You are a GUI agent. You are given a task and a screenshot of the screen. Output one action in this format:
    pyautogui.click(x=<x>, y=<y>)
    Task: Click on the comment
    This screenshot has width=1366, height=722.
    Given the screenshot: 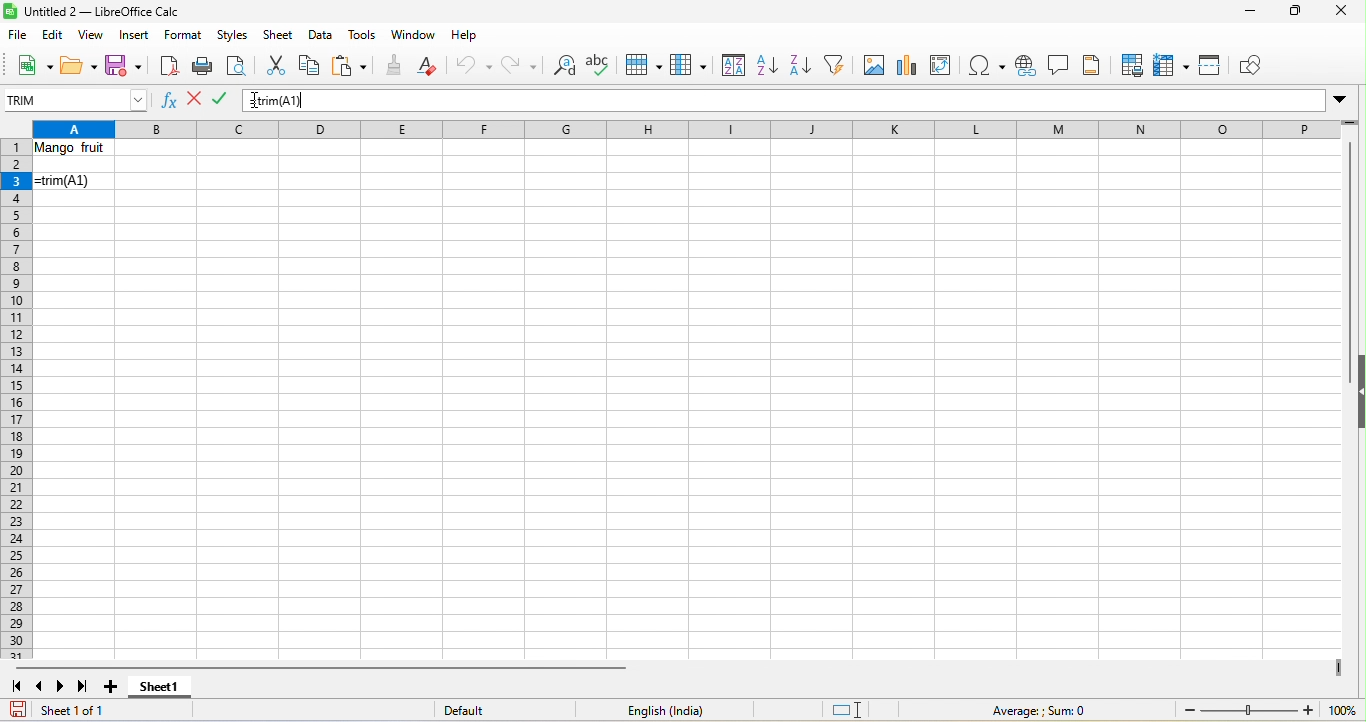 What is the action you would take?
    pyautogui.click(x=1061, y=67)
    